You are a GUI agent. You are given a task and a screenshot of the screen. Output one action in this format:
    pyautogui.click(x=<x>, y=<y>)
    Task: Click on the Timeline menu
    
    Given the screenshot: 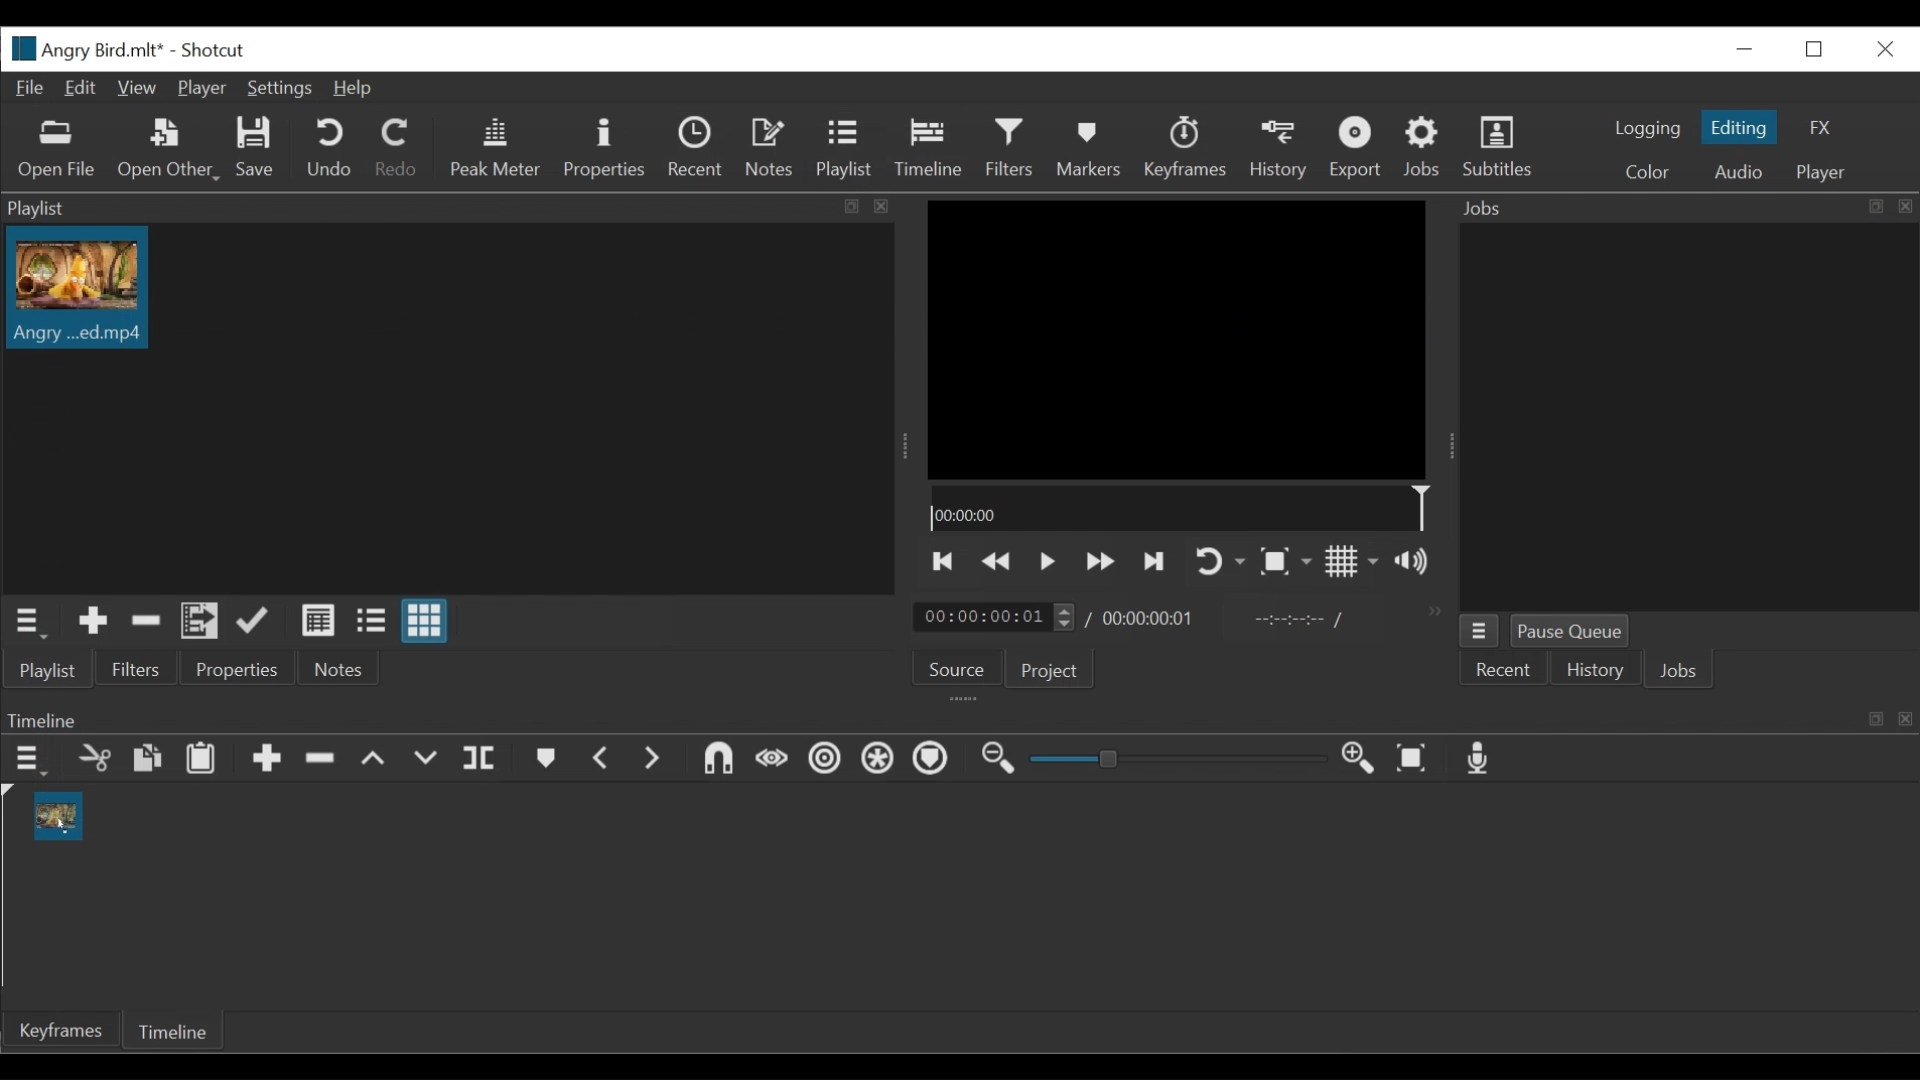 What is the action you would take?
    pyautogui.click(x=32, y=760)
    